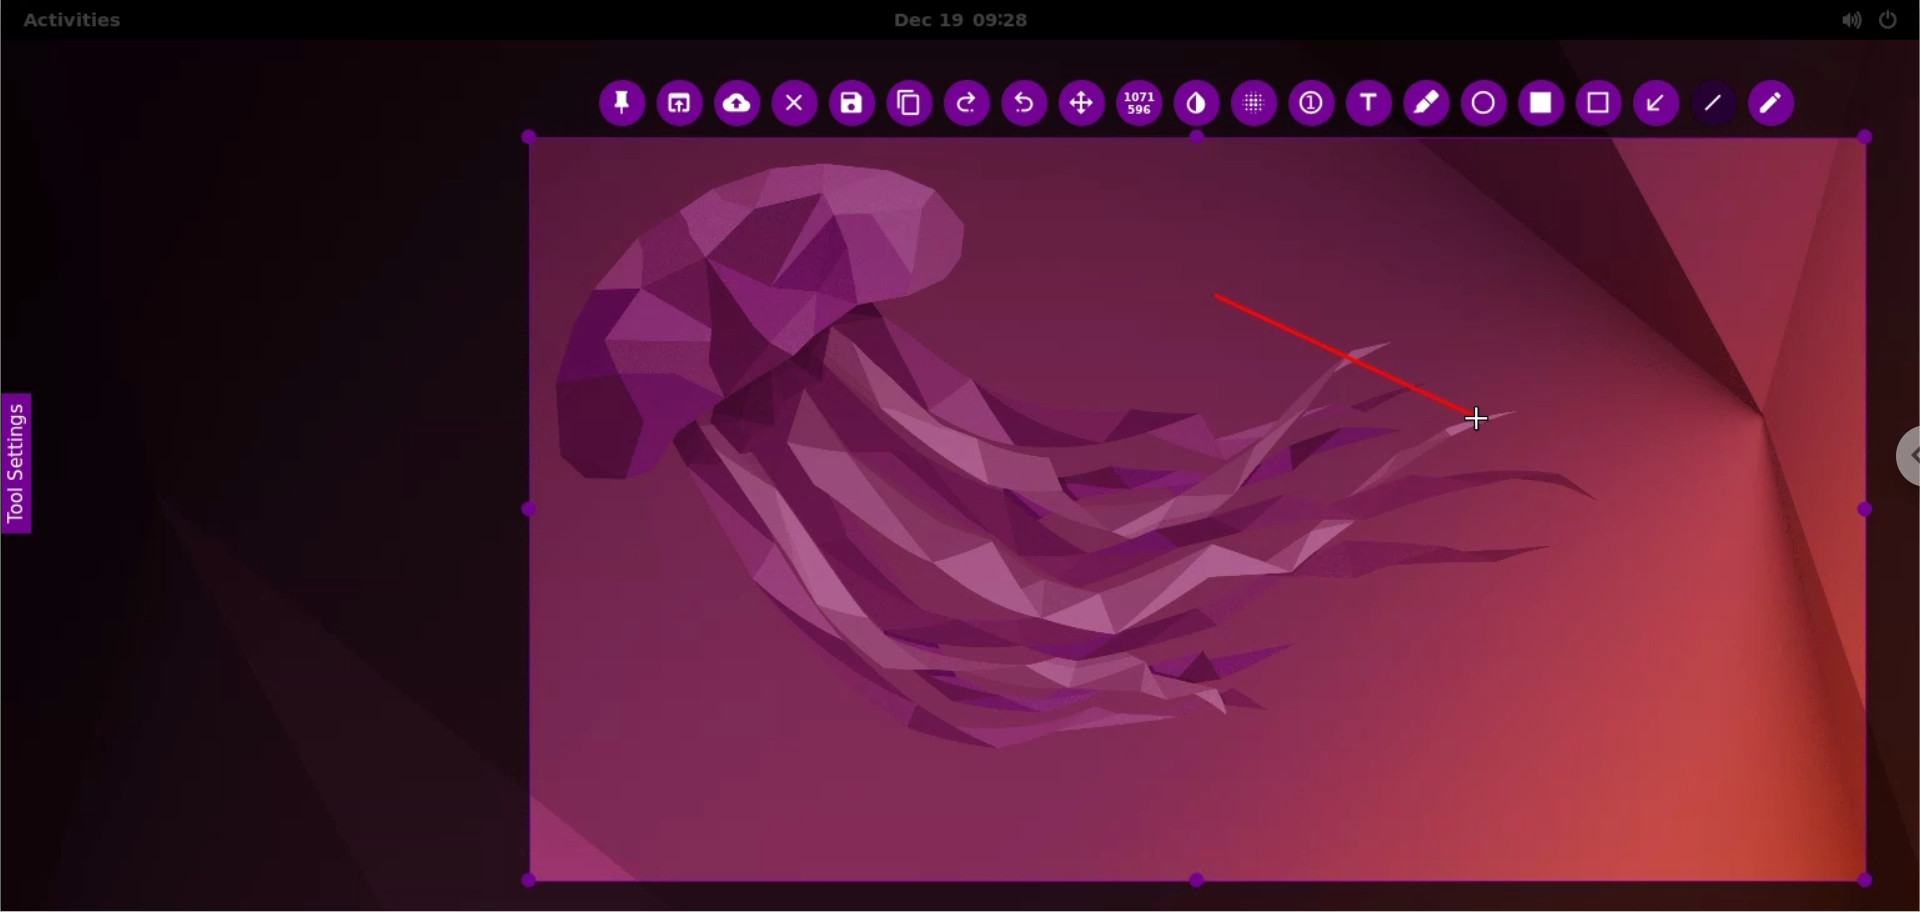 Image resolution: width=1920 pixels, height=912 pixels. Describe the element at coordinates (1653, 101) in the screenshot. I see `arrow` at that location.